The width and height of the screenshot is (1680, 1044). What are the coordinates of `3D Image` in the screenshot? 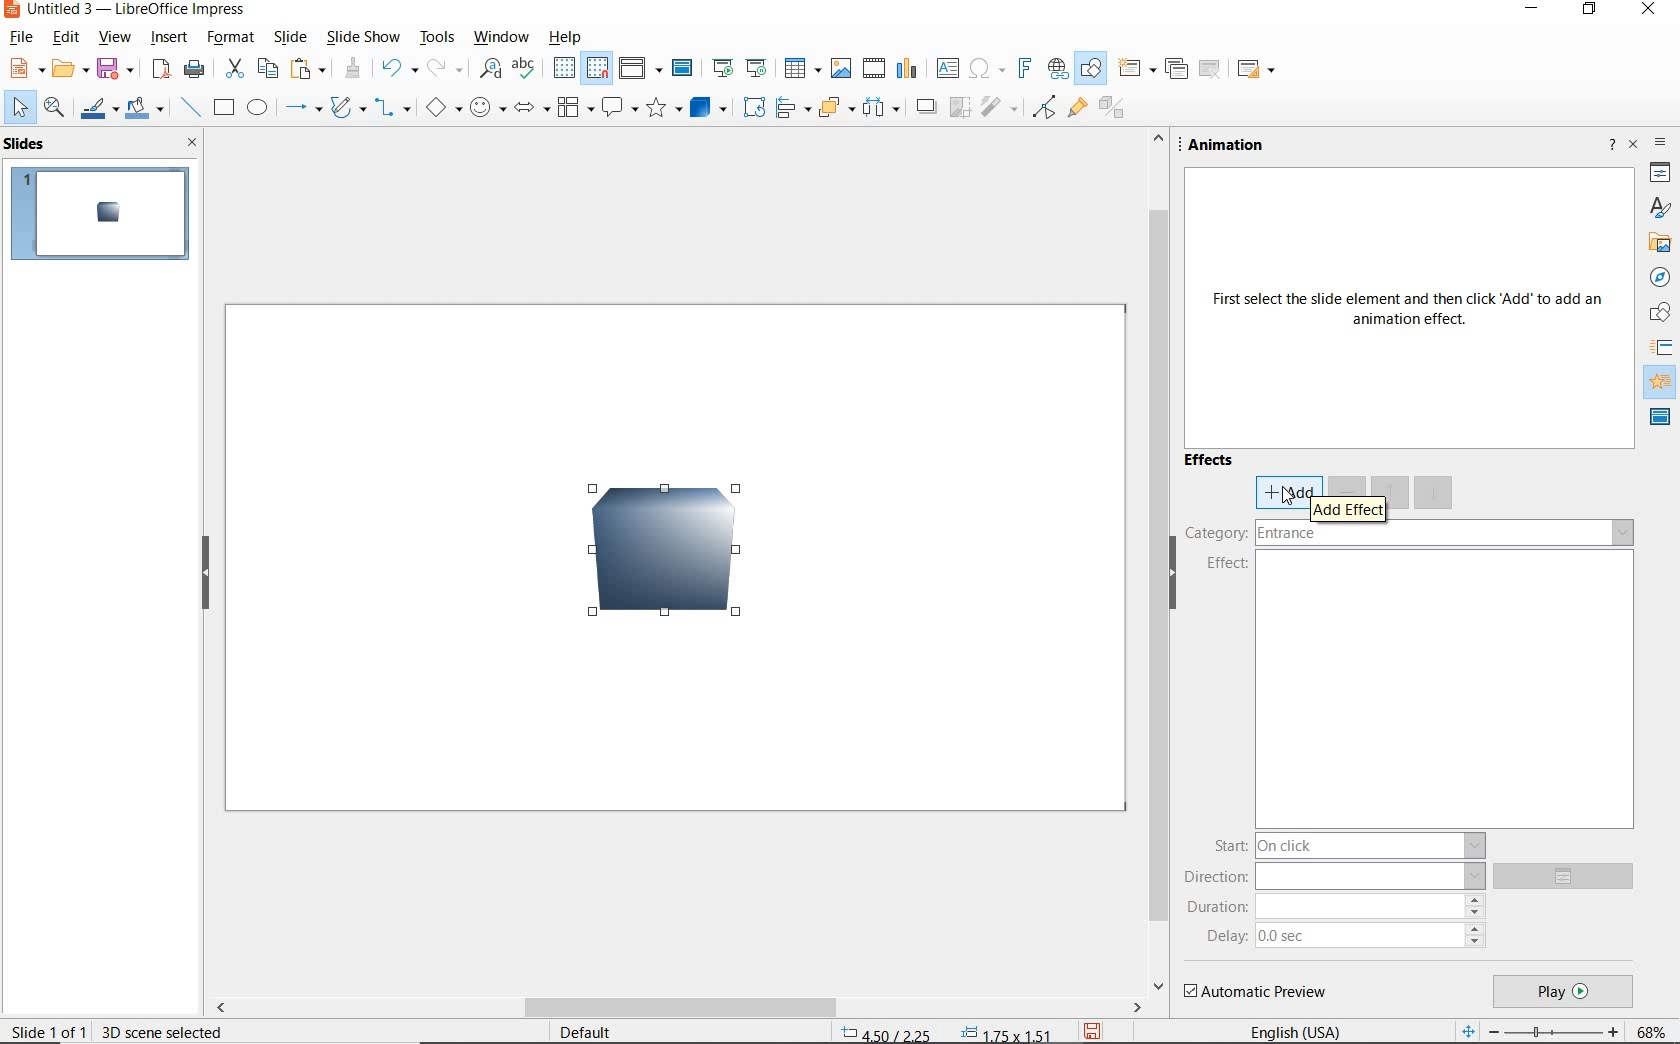 It's located at (651, 561).